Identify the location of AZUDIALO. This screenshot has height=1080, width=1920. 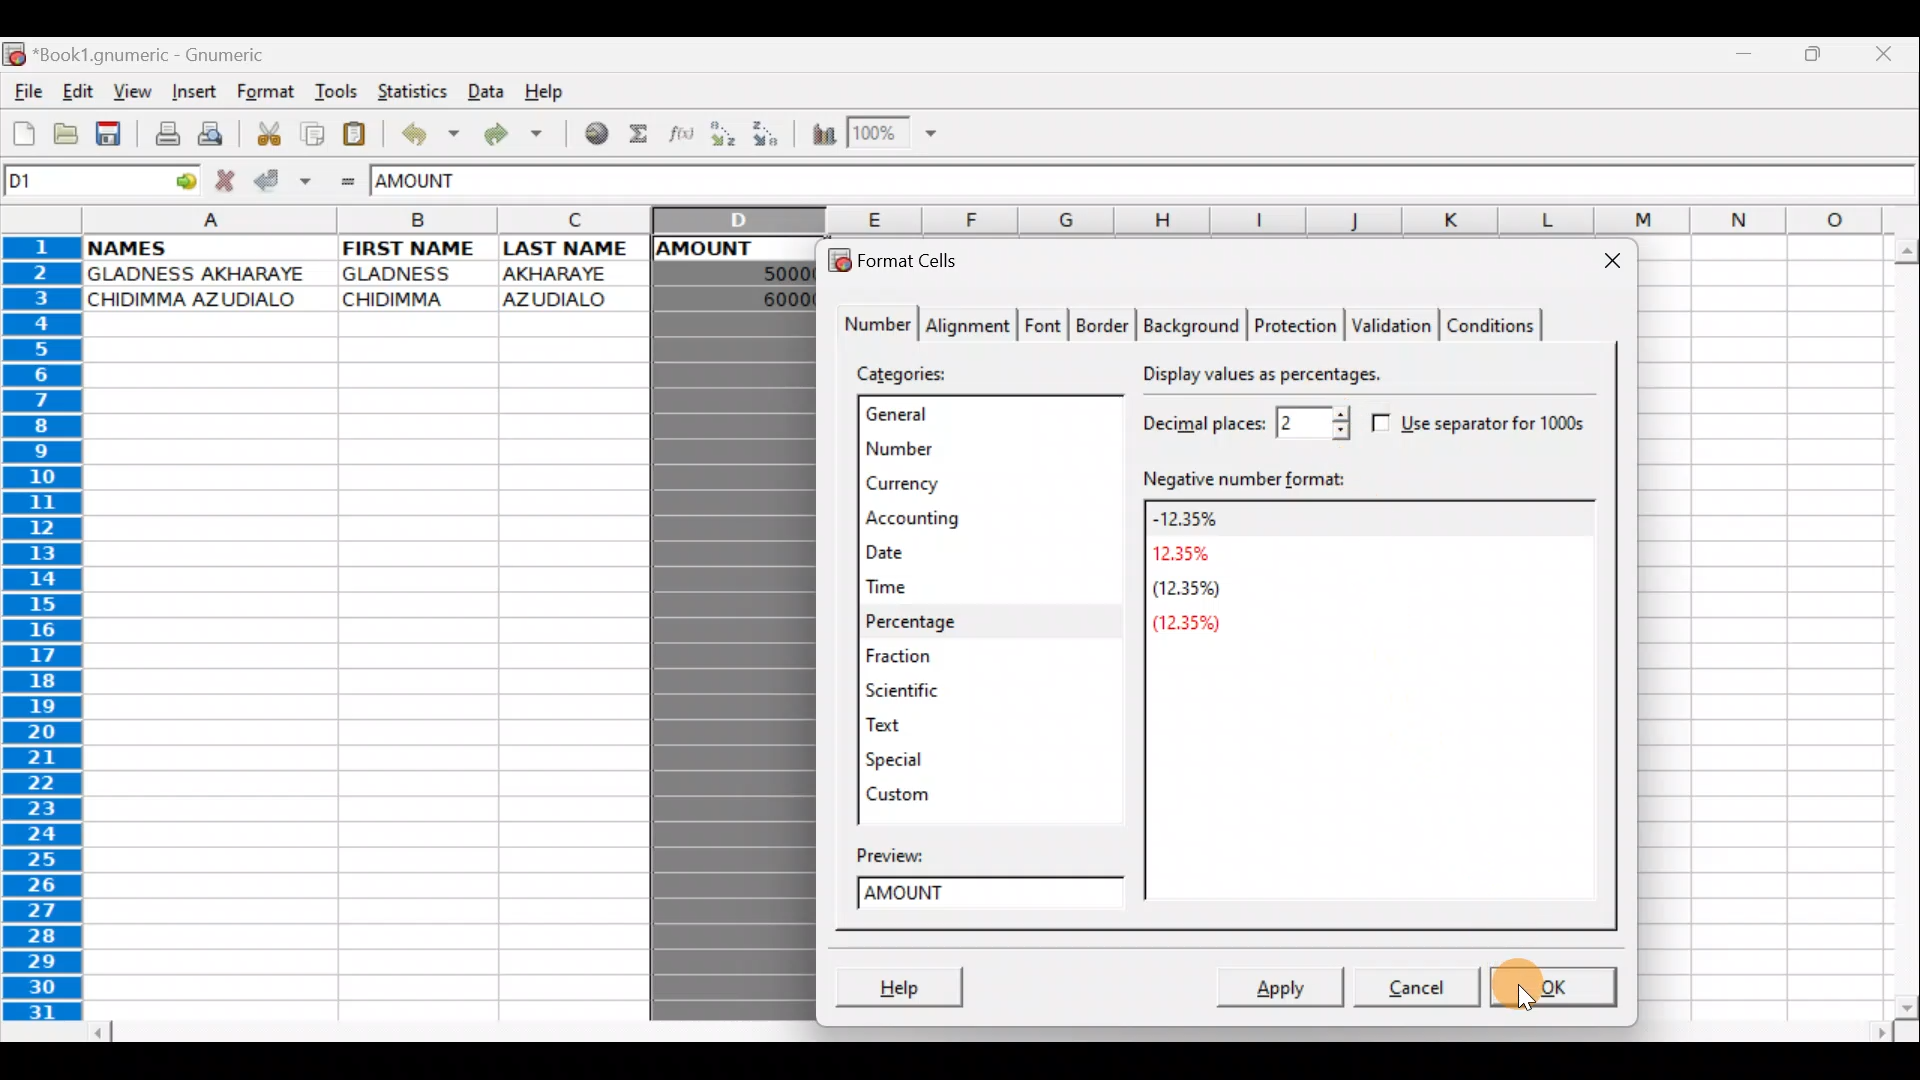
(563, 298).